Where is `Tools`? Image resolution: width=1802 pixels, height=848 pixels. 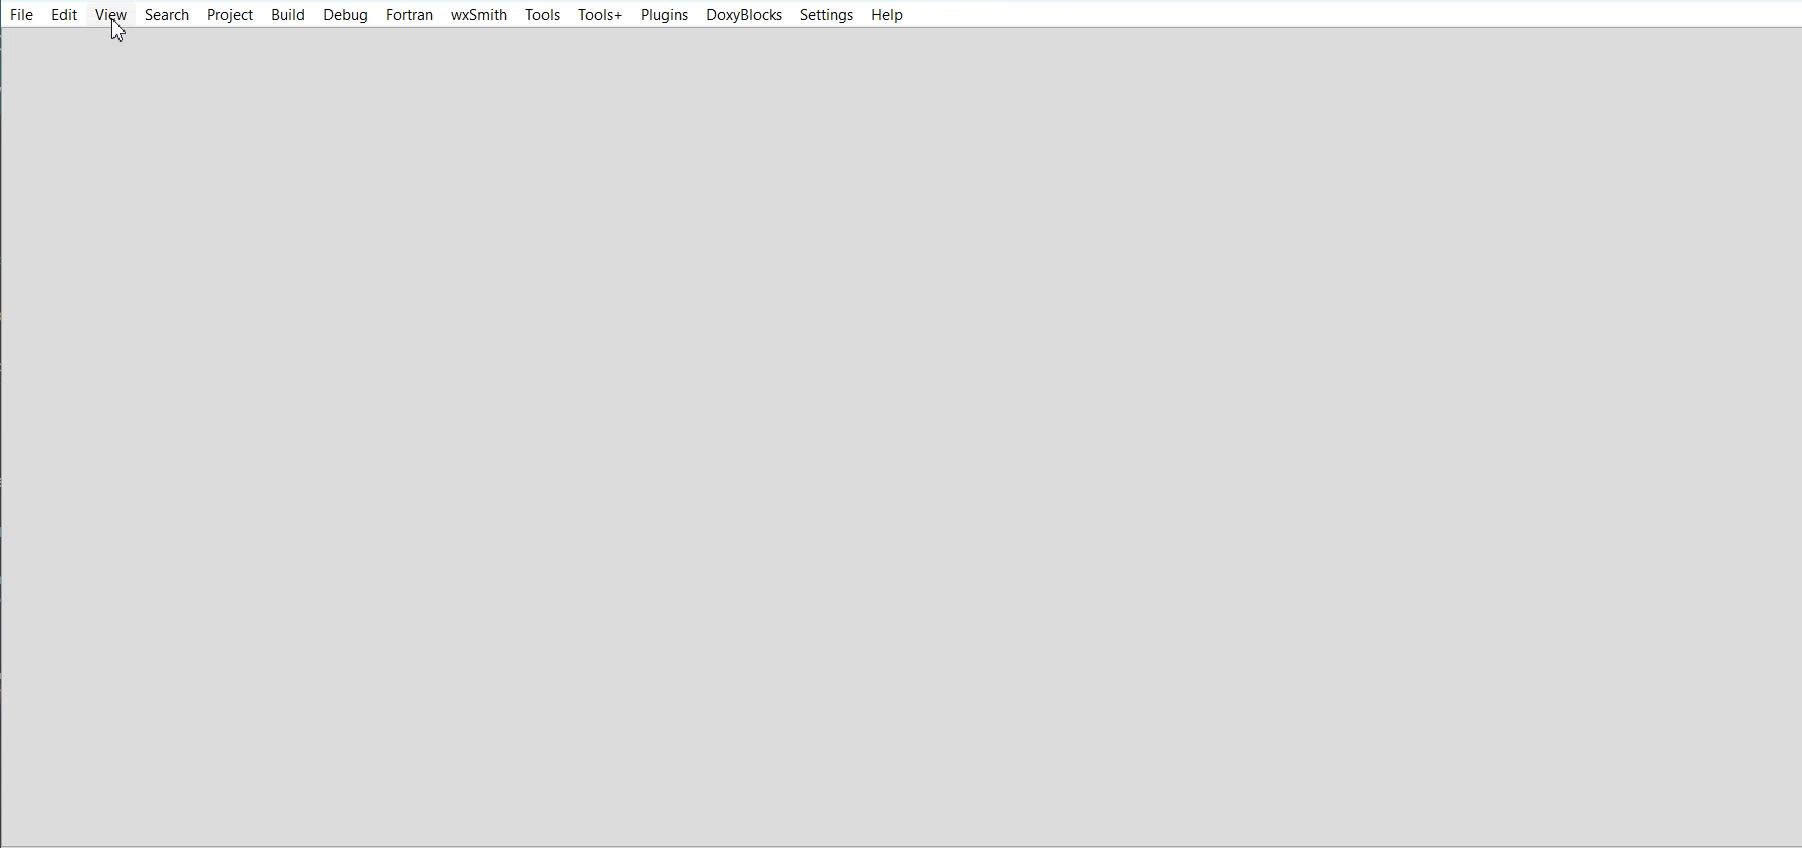 Tools is located at coordinates (542, 14).